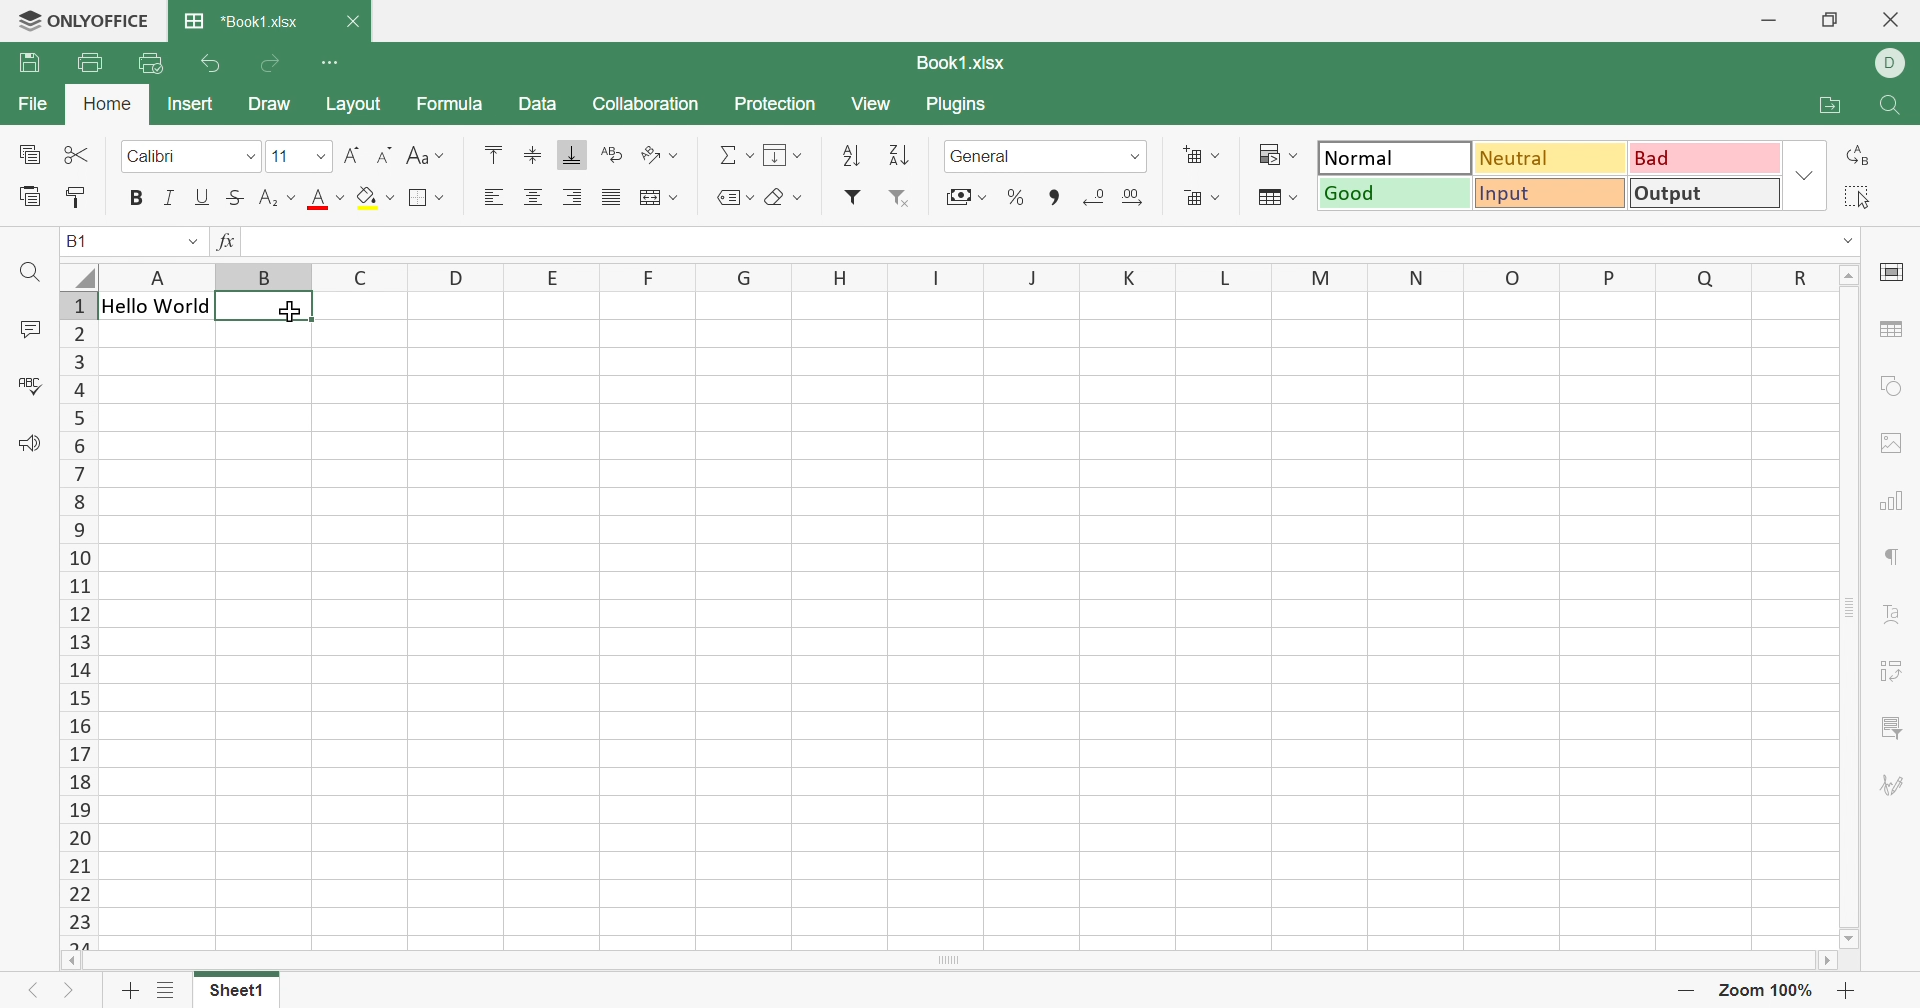  Describe the element at coordinates (1141, 156) in the screenshot. I see `Drop down` at that location.